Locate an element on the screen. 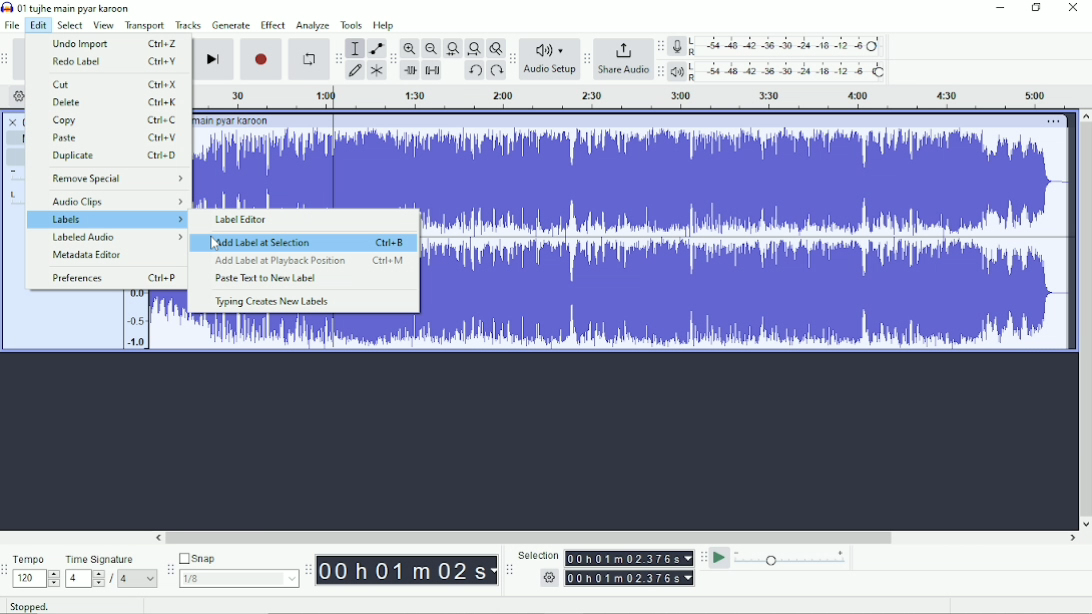 This screenshot has height=614, width=1092. Label Editor is located at coordinates (246, 220).